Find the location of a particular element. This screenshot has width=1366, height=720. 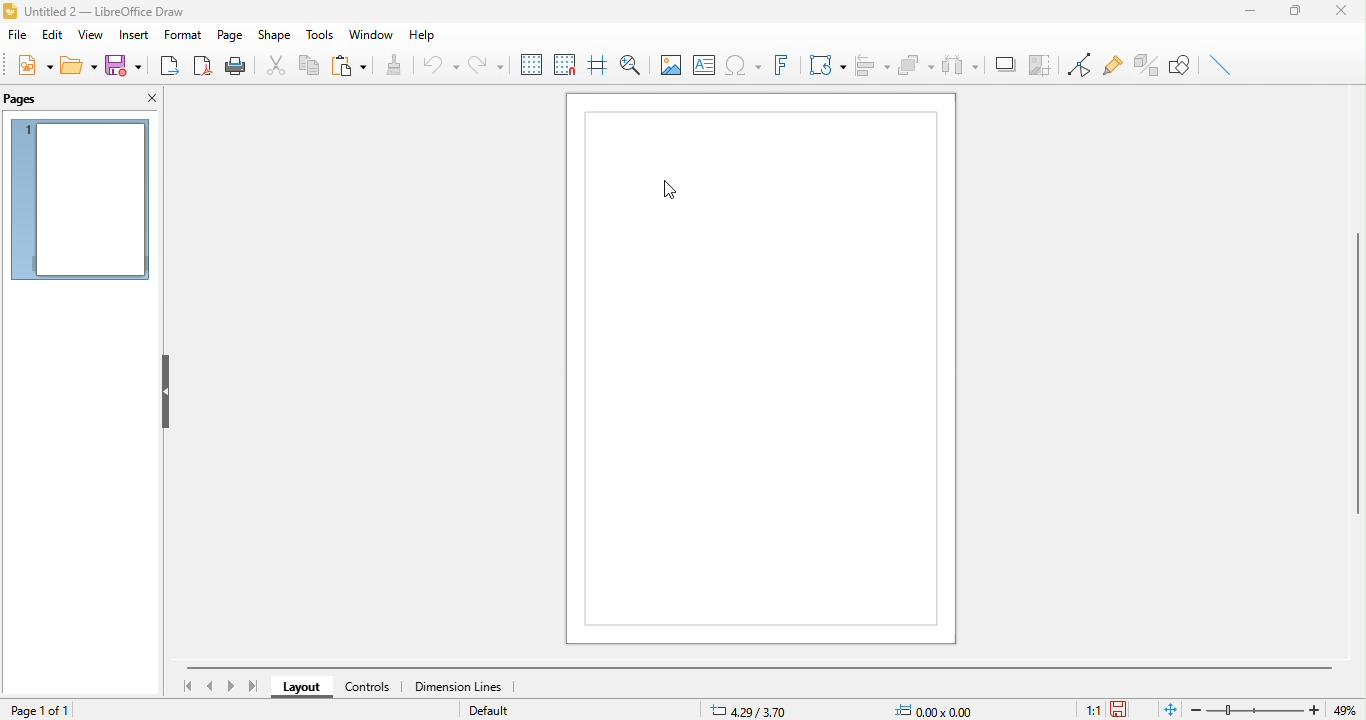

select at least three object to distribute is located at coordinates (962, 63).